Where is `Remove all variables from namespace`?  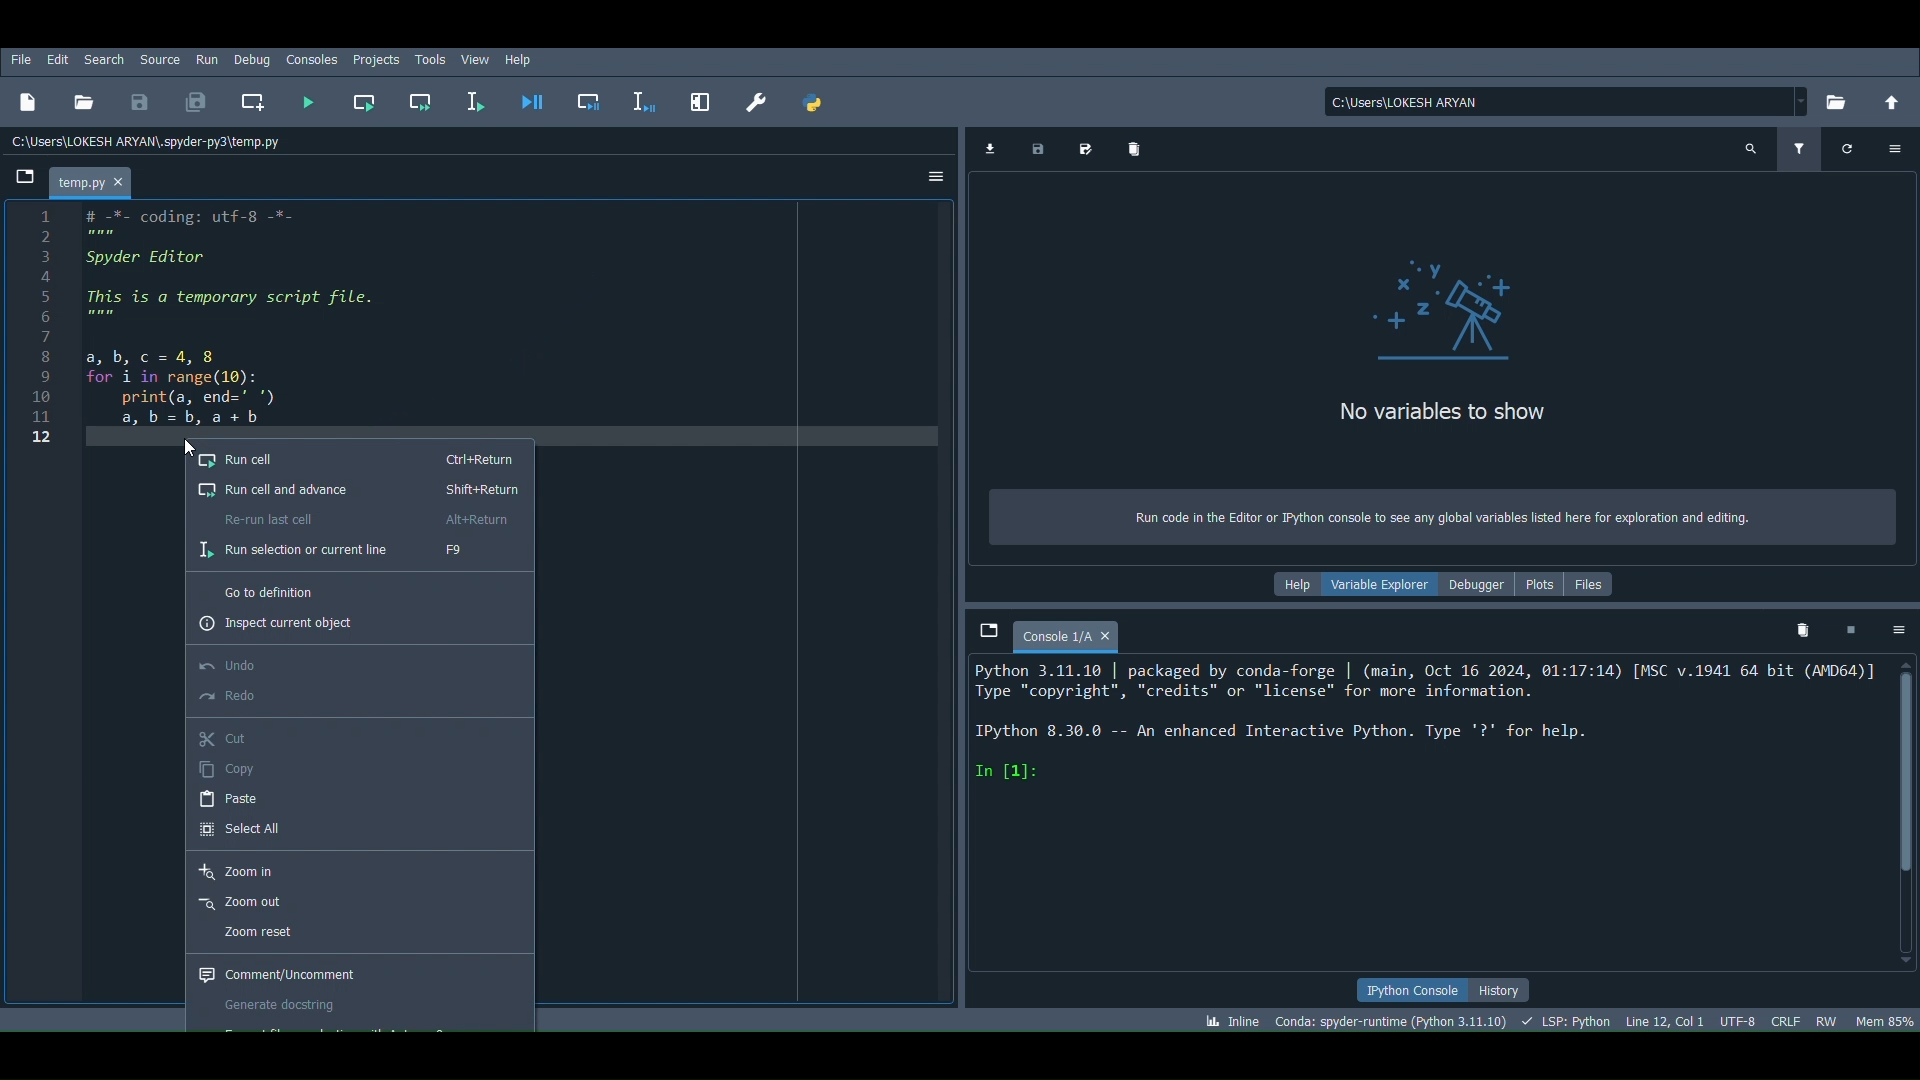 Remove all variables from namespace is located at coordinates (1798, 627).